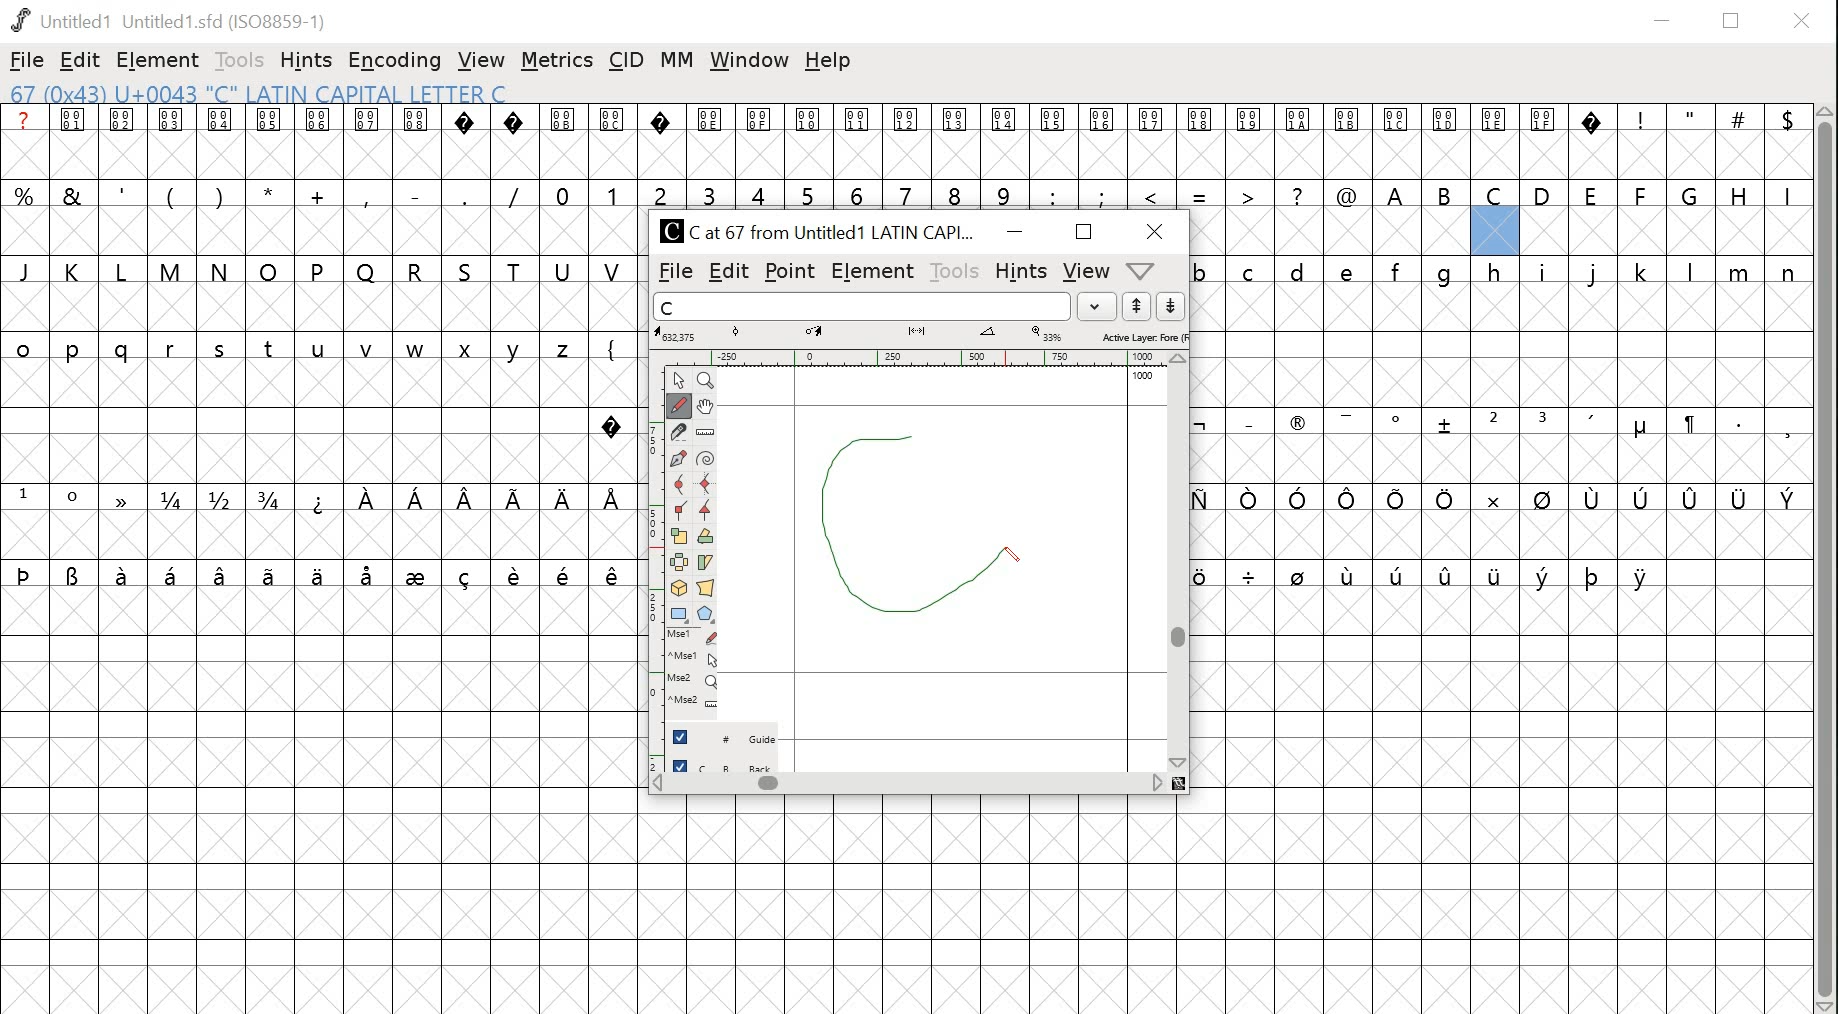 Image resolution: width=1838 pixels, height=1014 pixels. Describe the element at coordinates (682, 589) in the screenshot. I see `3D rotate` at that location.